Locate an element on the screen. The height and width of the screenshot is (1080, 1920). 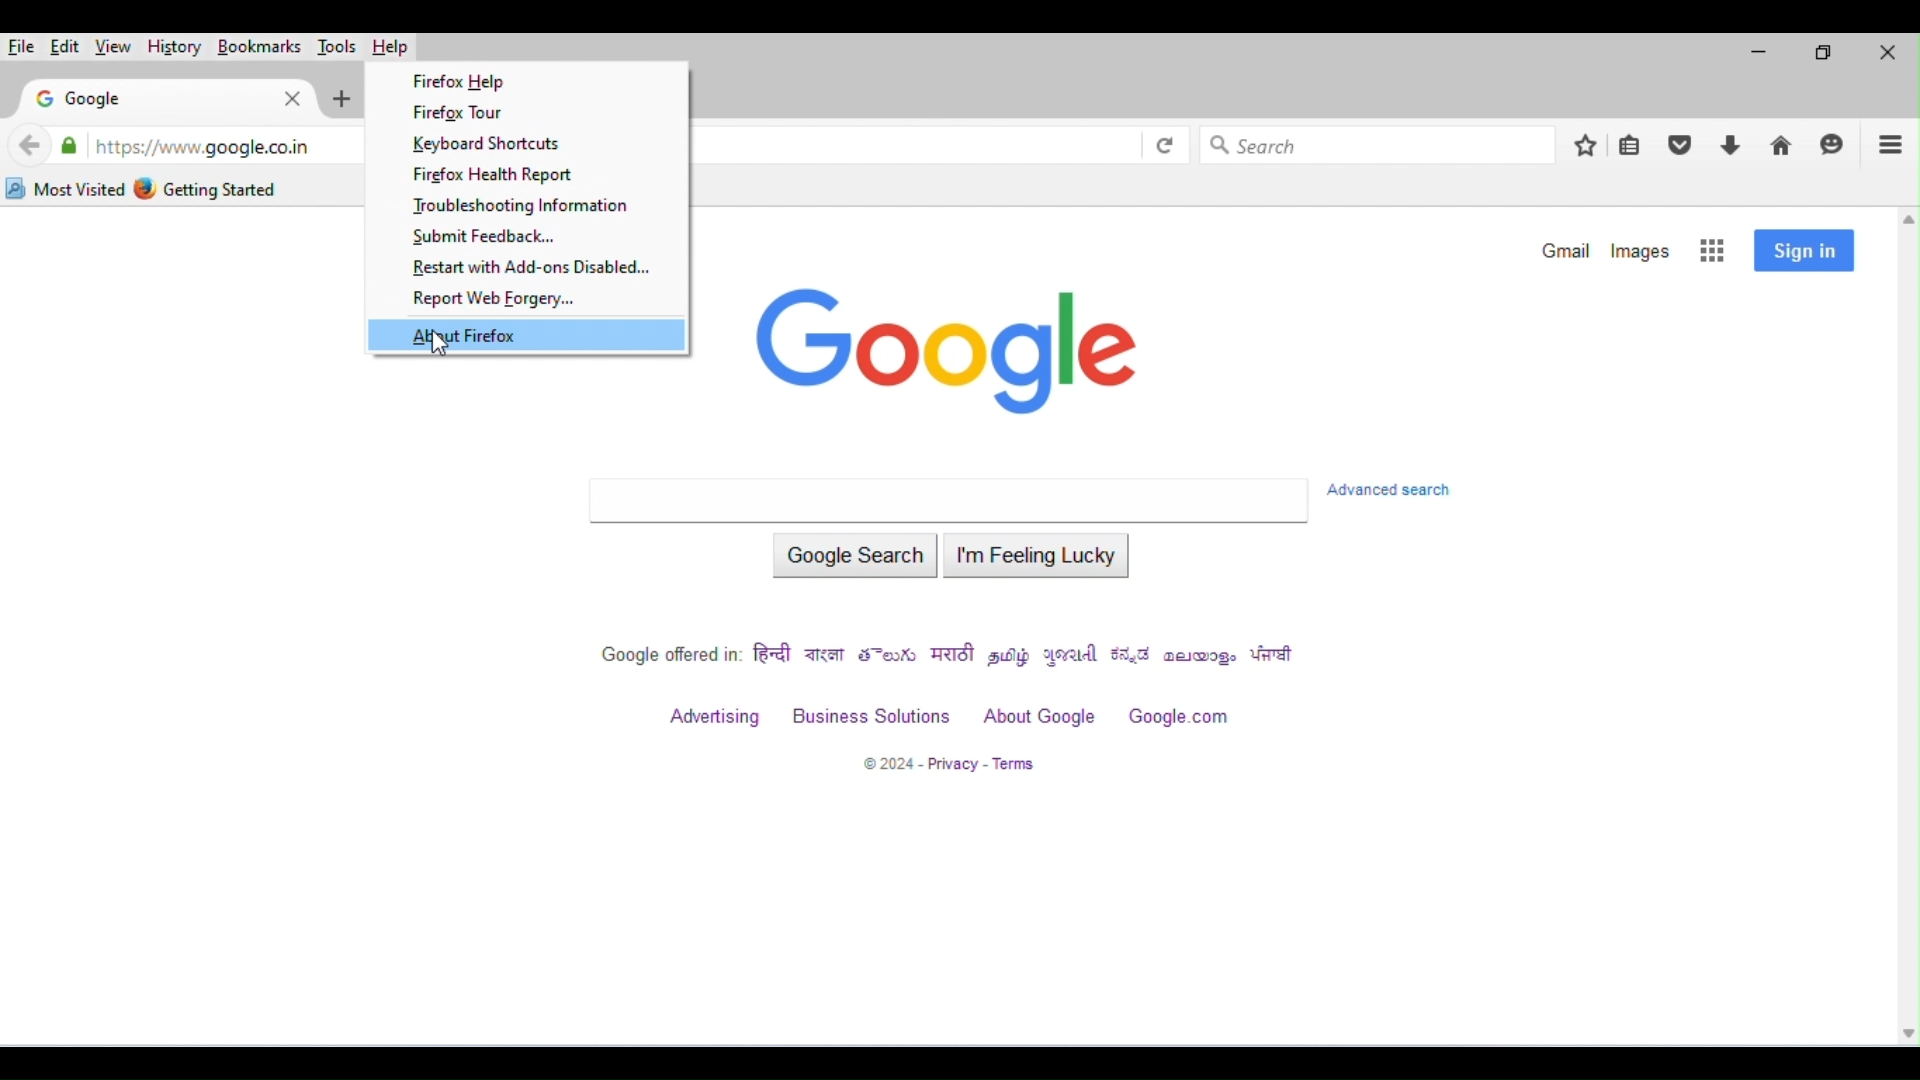
google is located at coordinates (82, 100).